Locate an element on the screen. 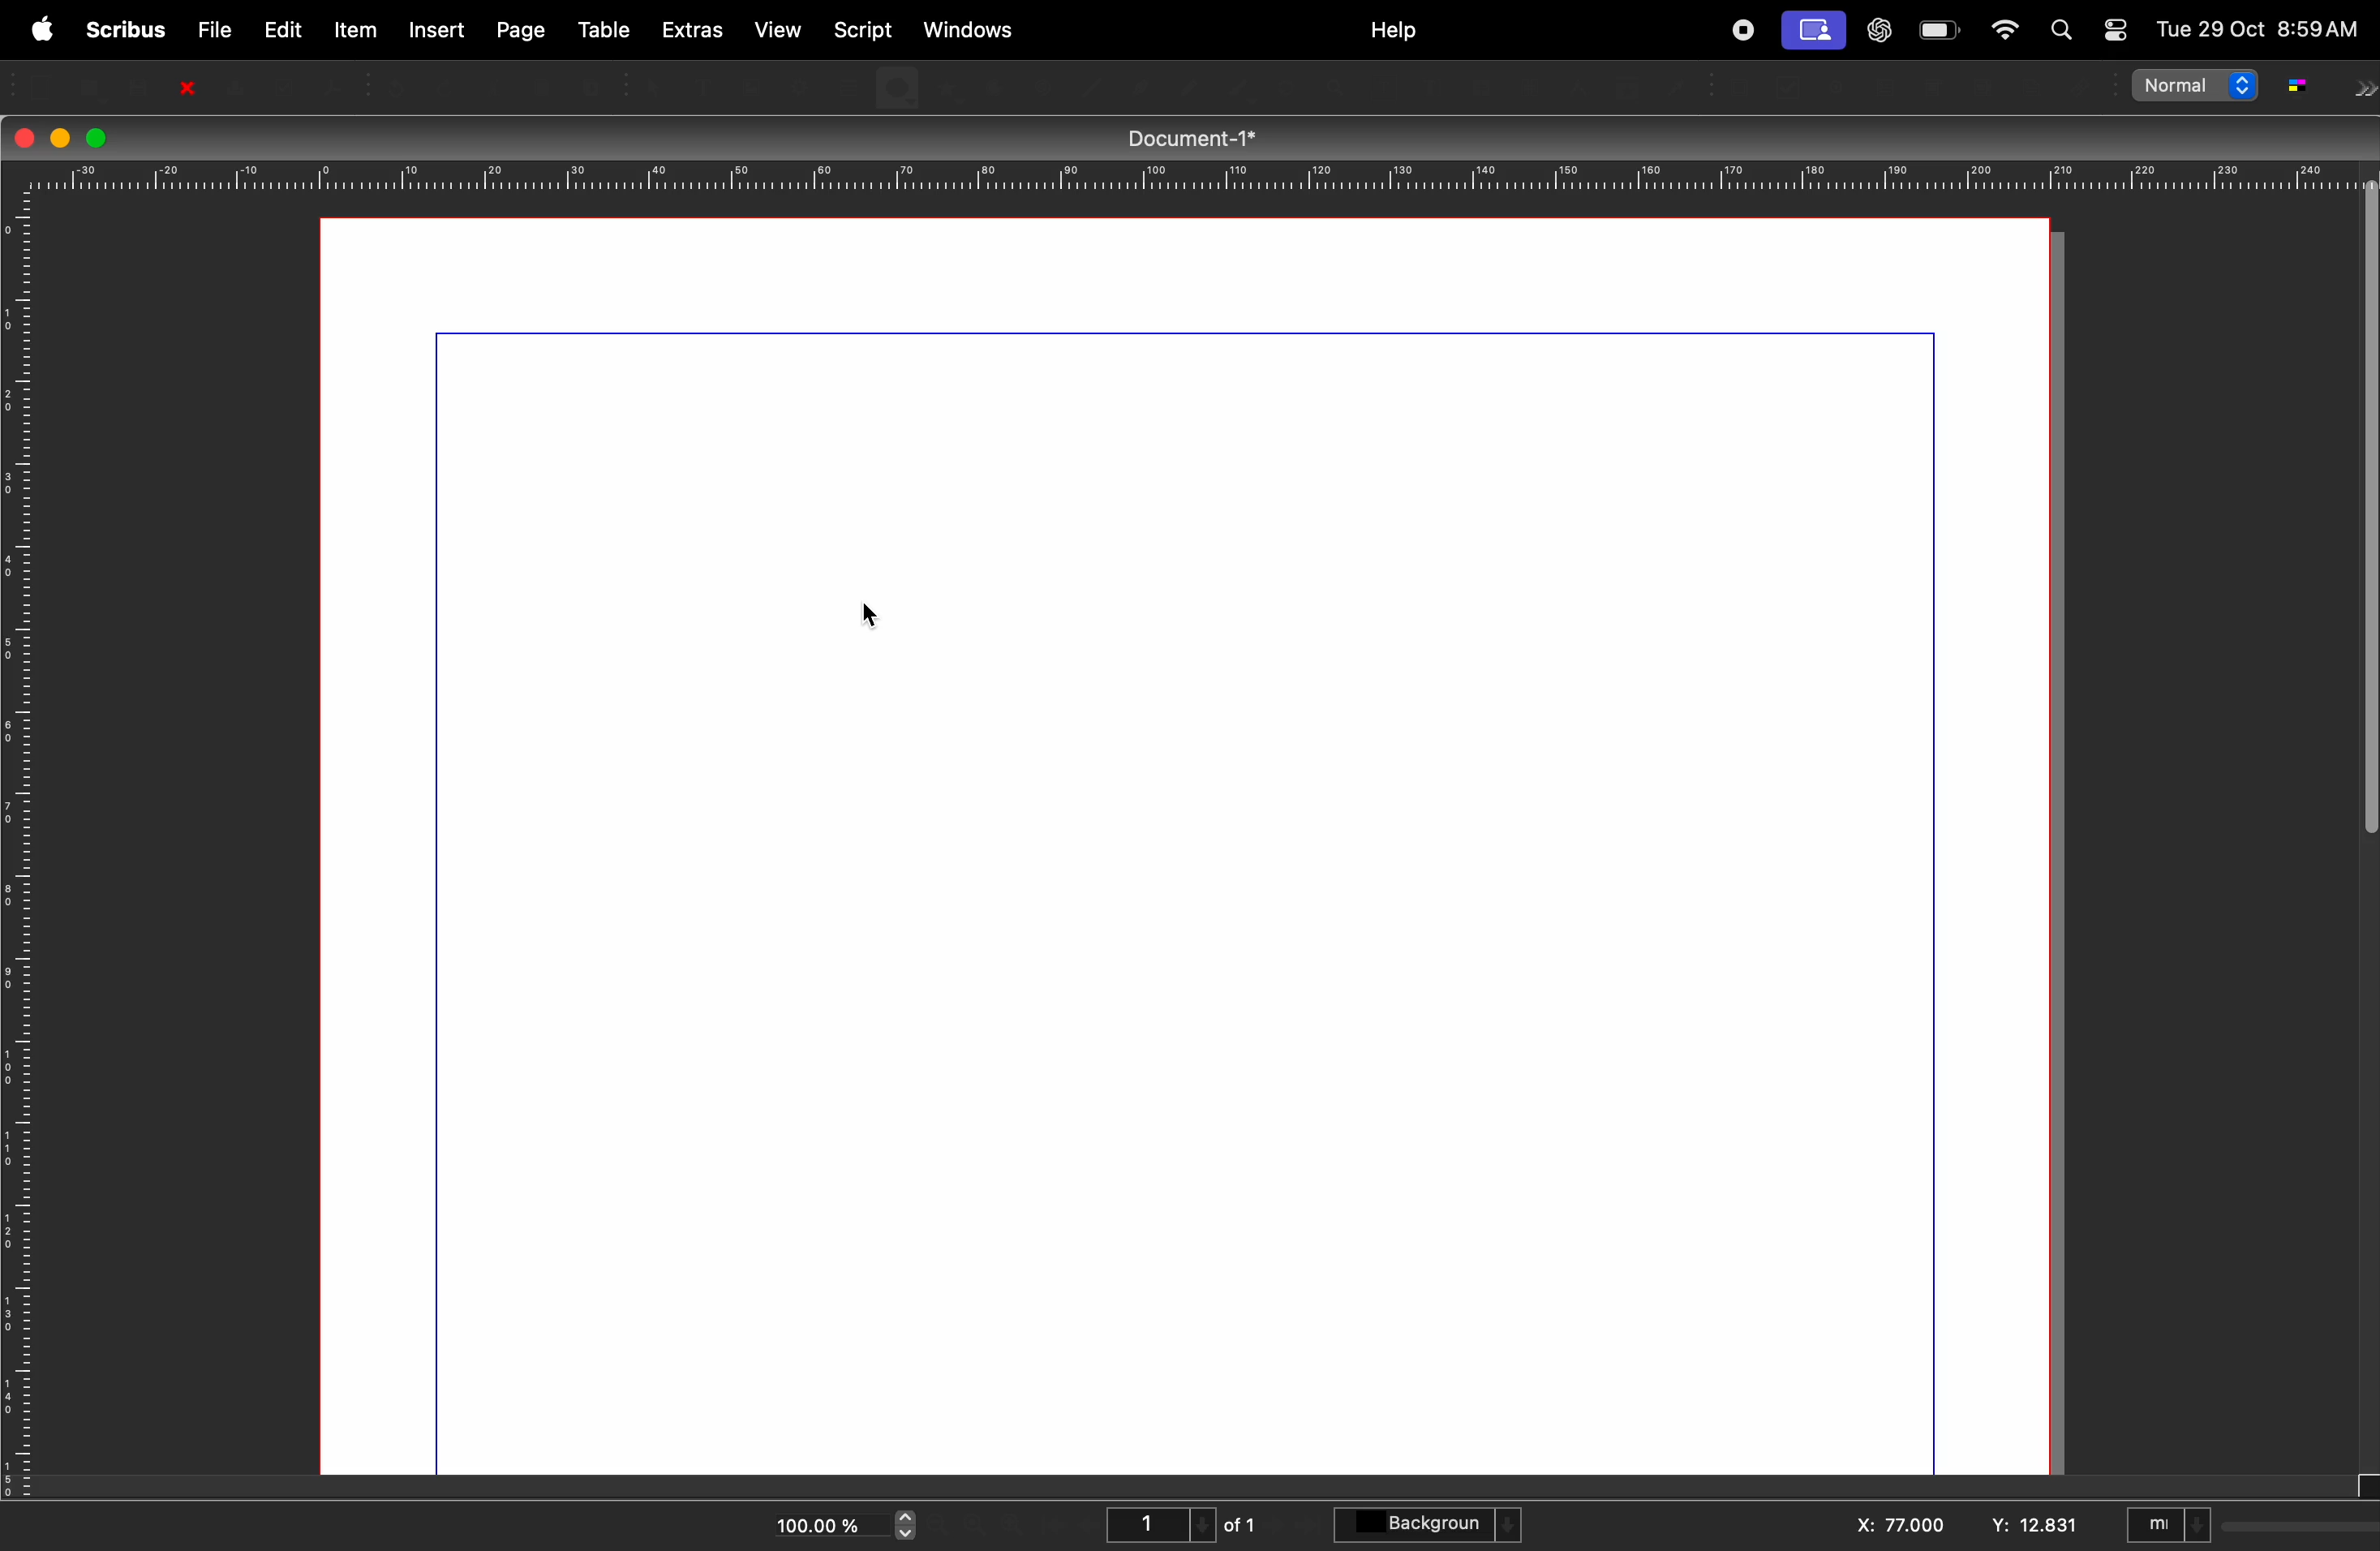  Redo is located at coordinates (448, 84).